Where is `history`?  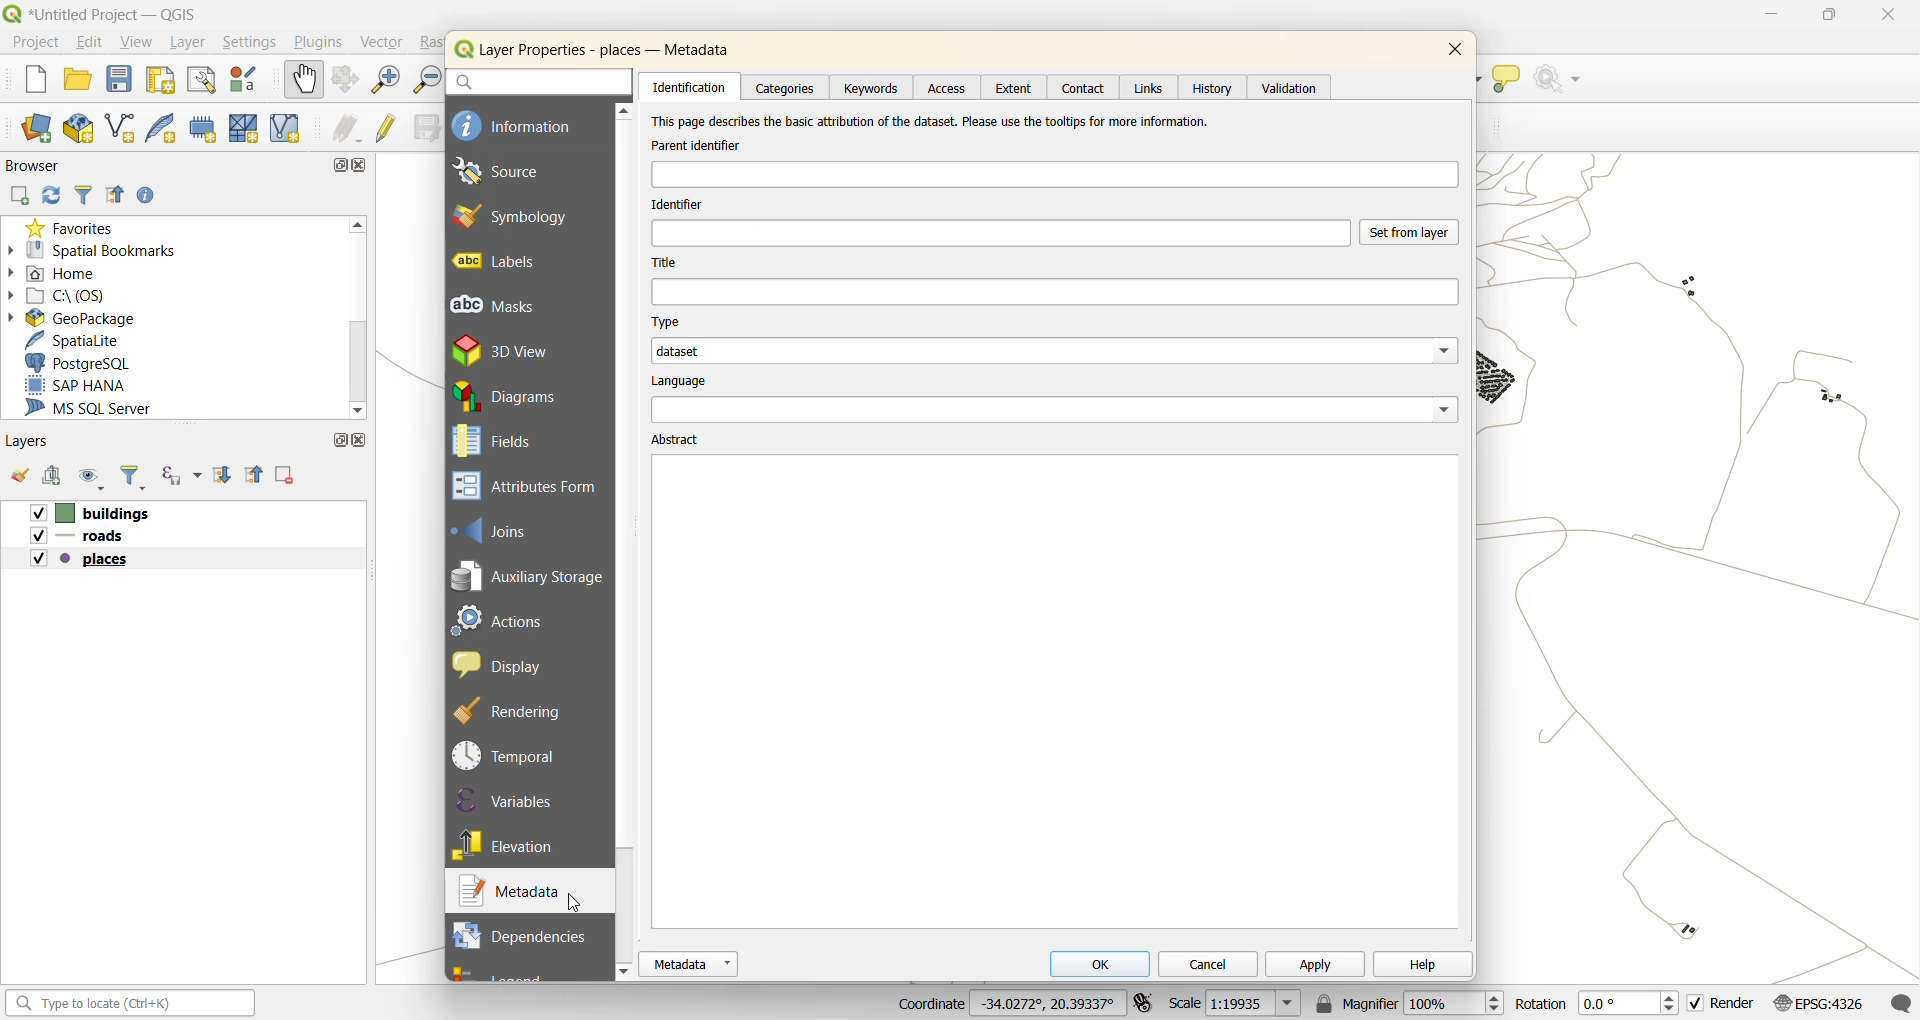 history is located at coordinates (1213, 91).